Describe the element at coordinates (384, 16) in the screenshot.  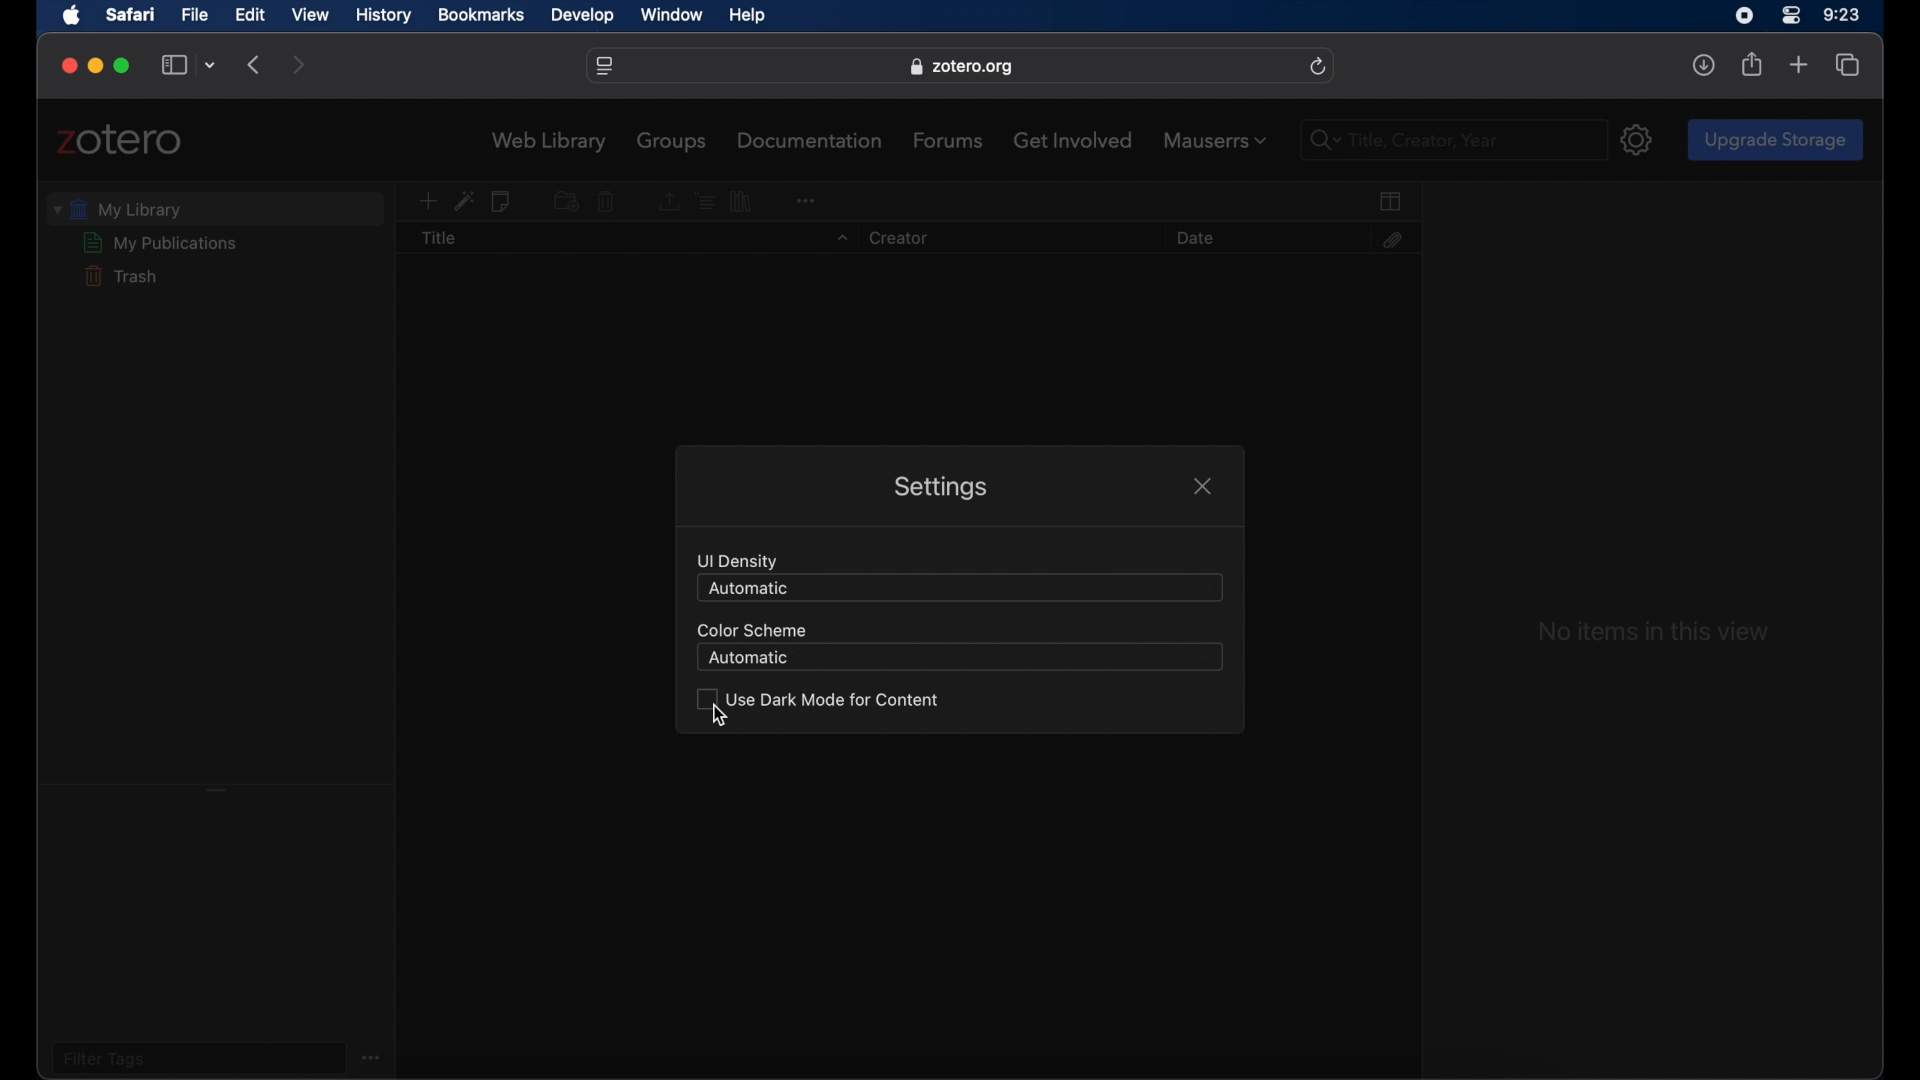
I see `history` at that location.